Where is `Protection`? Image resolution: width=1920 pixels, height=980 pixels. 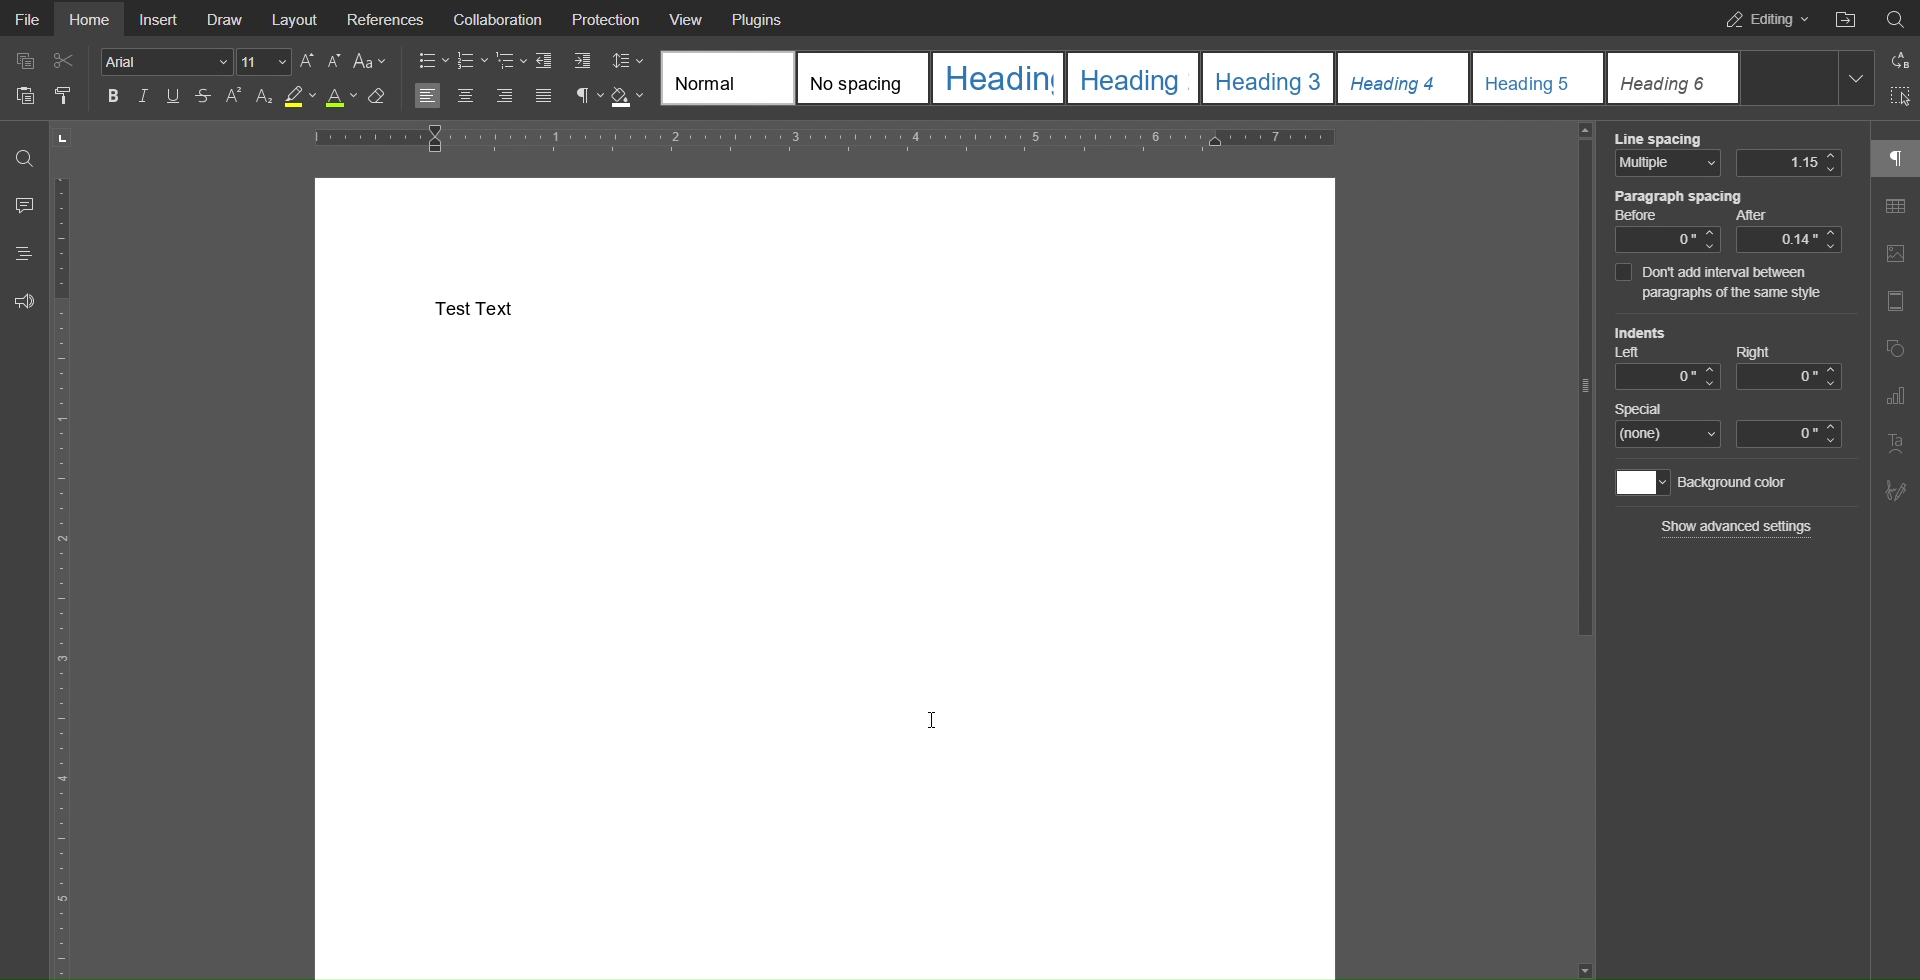 Protection is located at coordinates (607, 18).